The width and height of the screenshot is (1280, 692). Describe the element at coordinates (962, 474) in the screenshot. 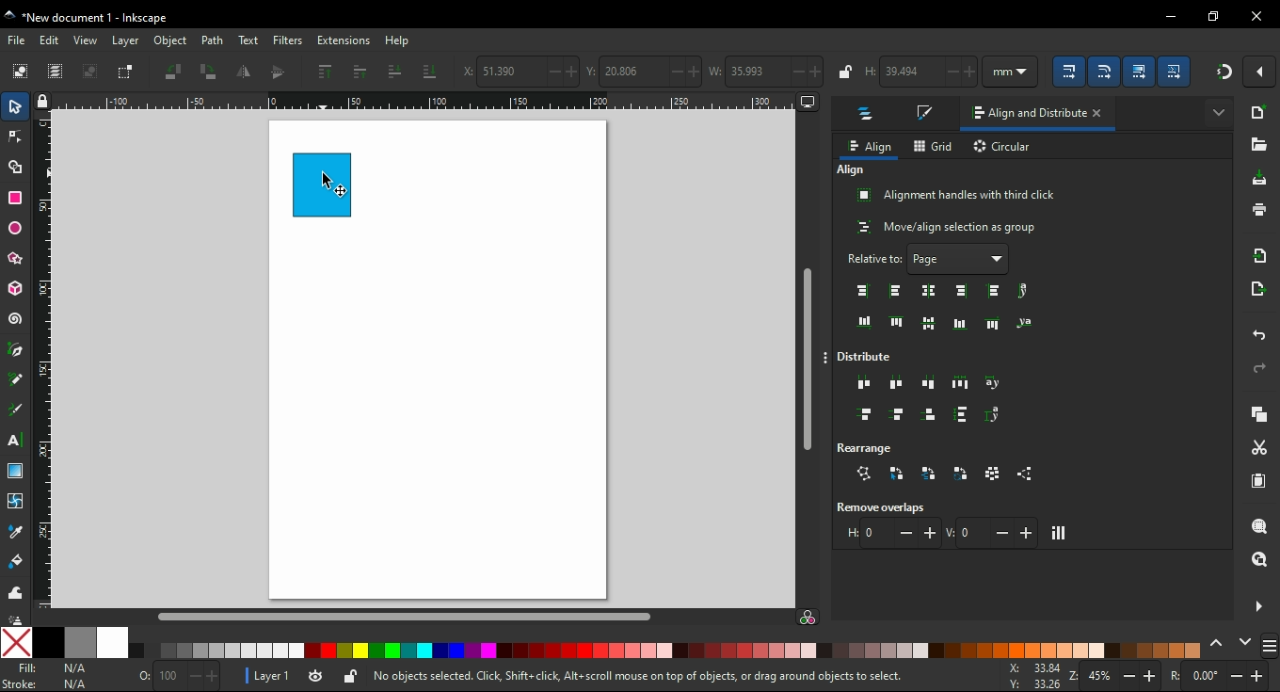

I see `exchange positions of selected objects - rotate around center point` at that location.